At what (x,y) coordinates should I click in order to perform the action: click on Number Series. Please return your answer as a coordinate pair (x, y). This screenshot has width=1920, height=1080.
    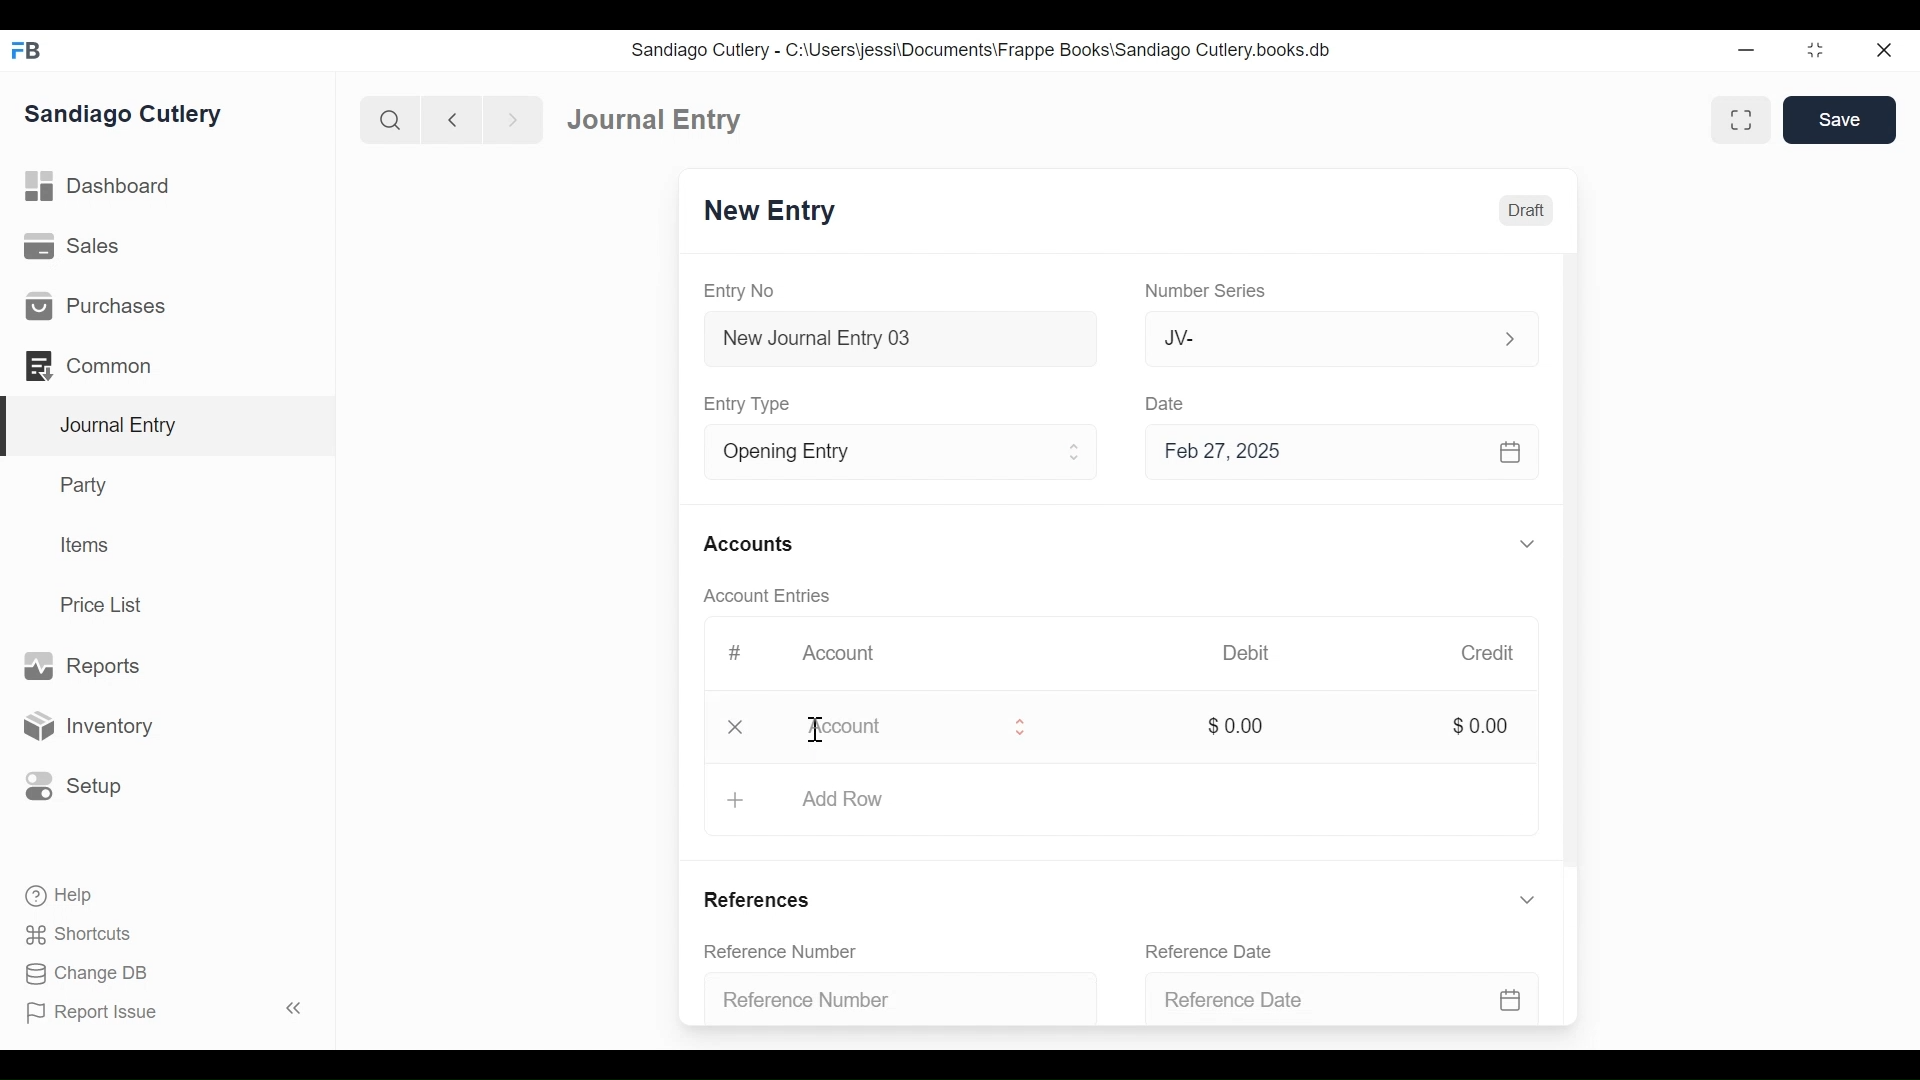
    Looking at the image, I should click on (1203, 292).